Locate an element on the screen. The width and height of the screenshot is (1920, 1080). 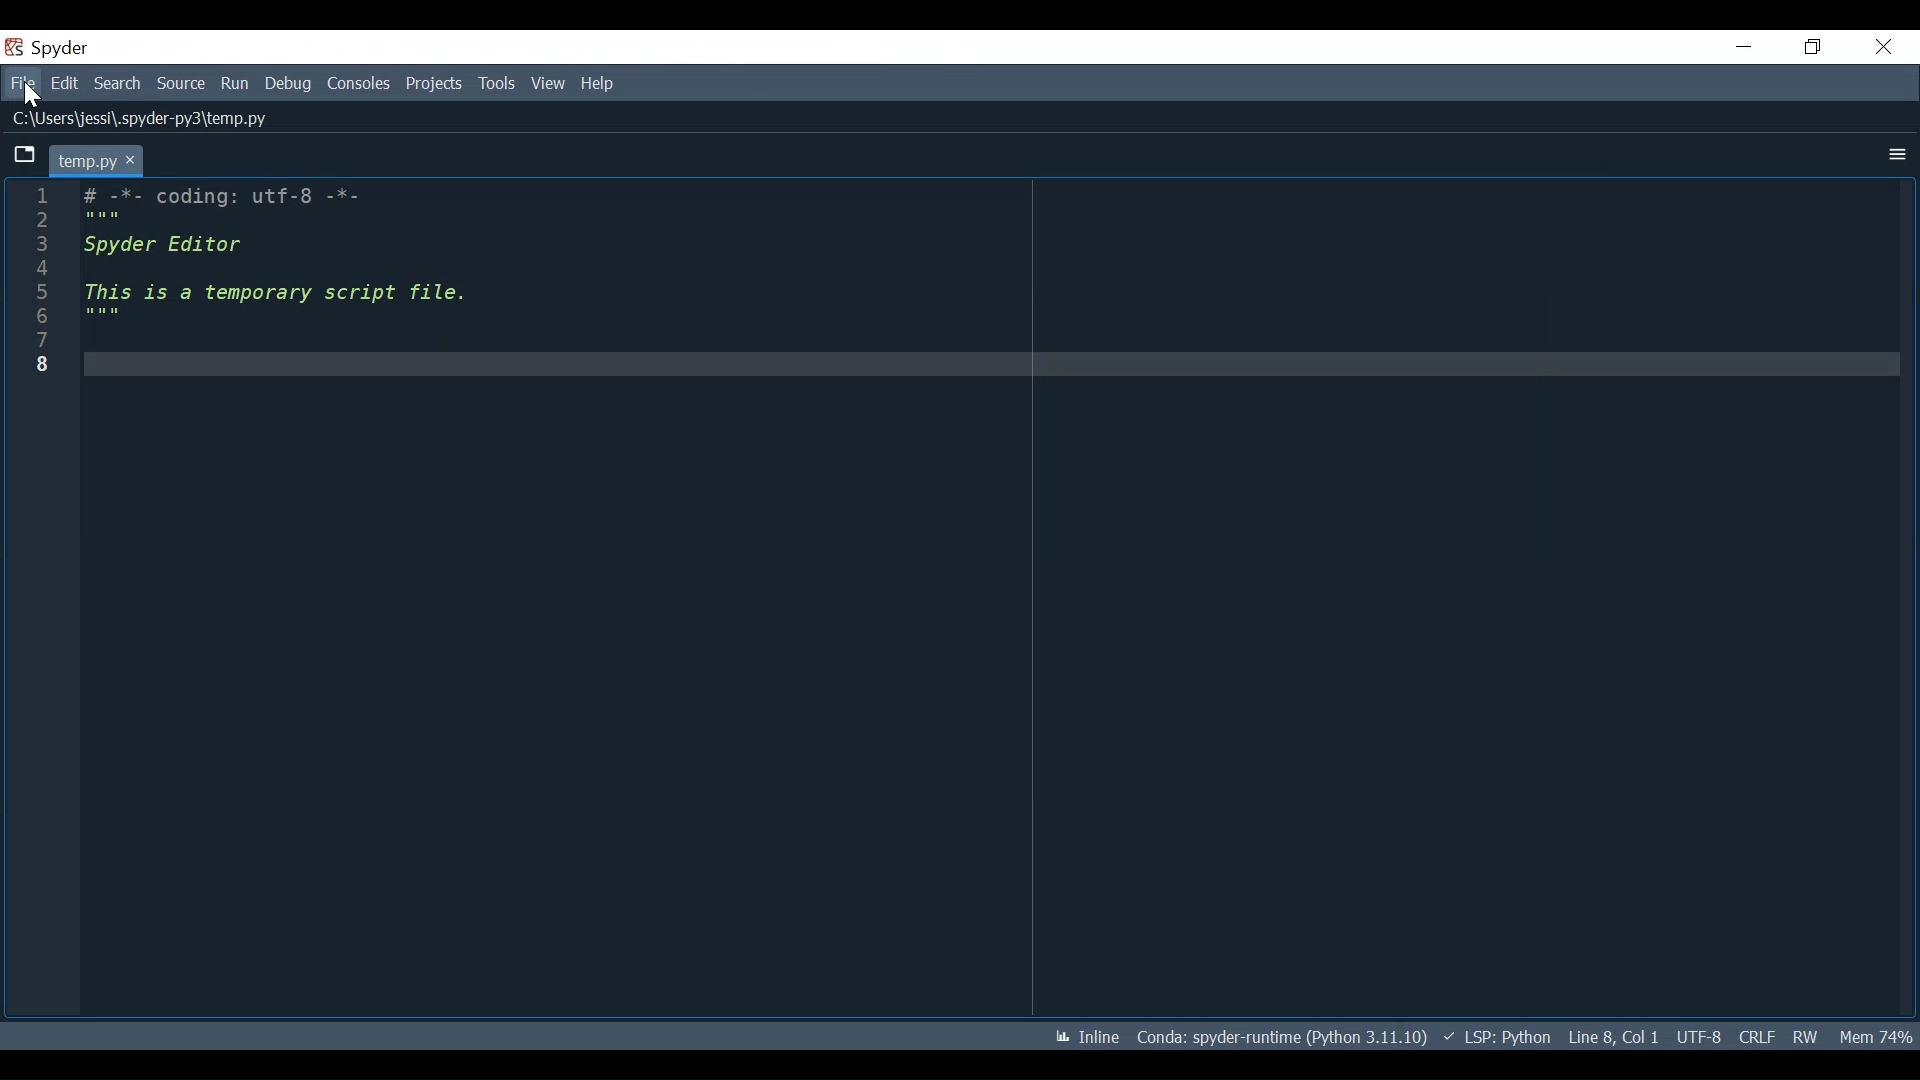
conda: Spyder-runtime (Python 3.11.10) is located at coordinates (1282, 1036).